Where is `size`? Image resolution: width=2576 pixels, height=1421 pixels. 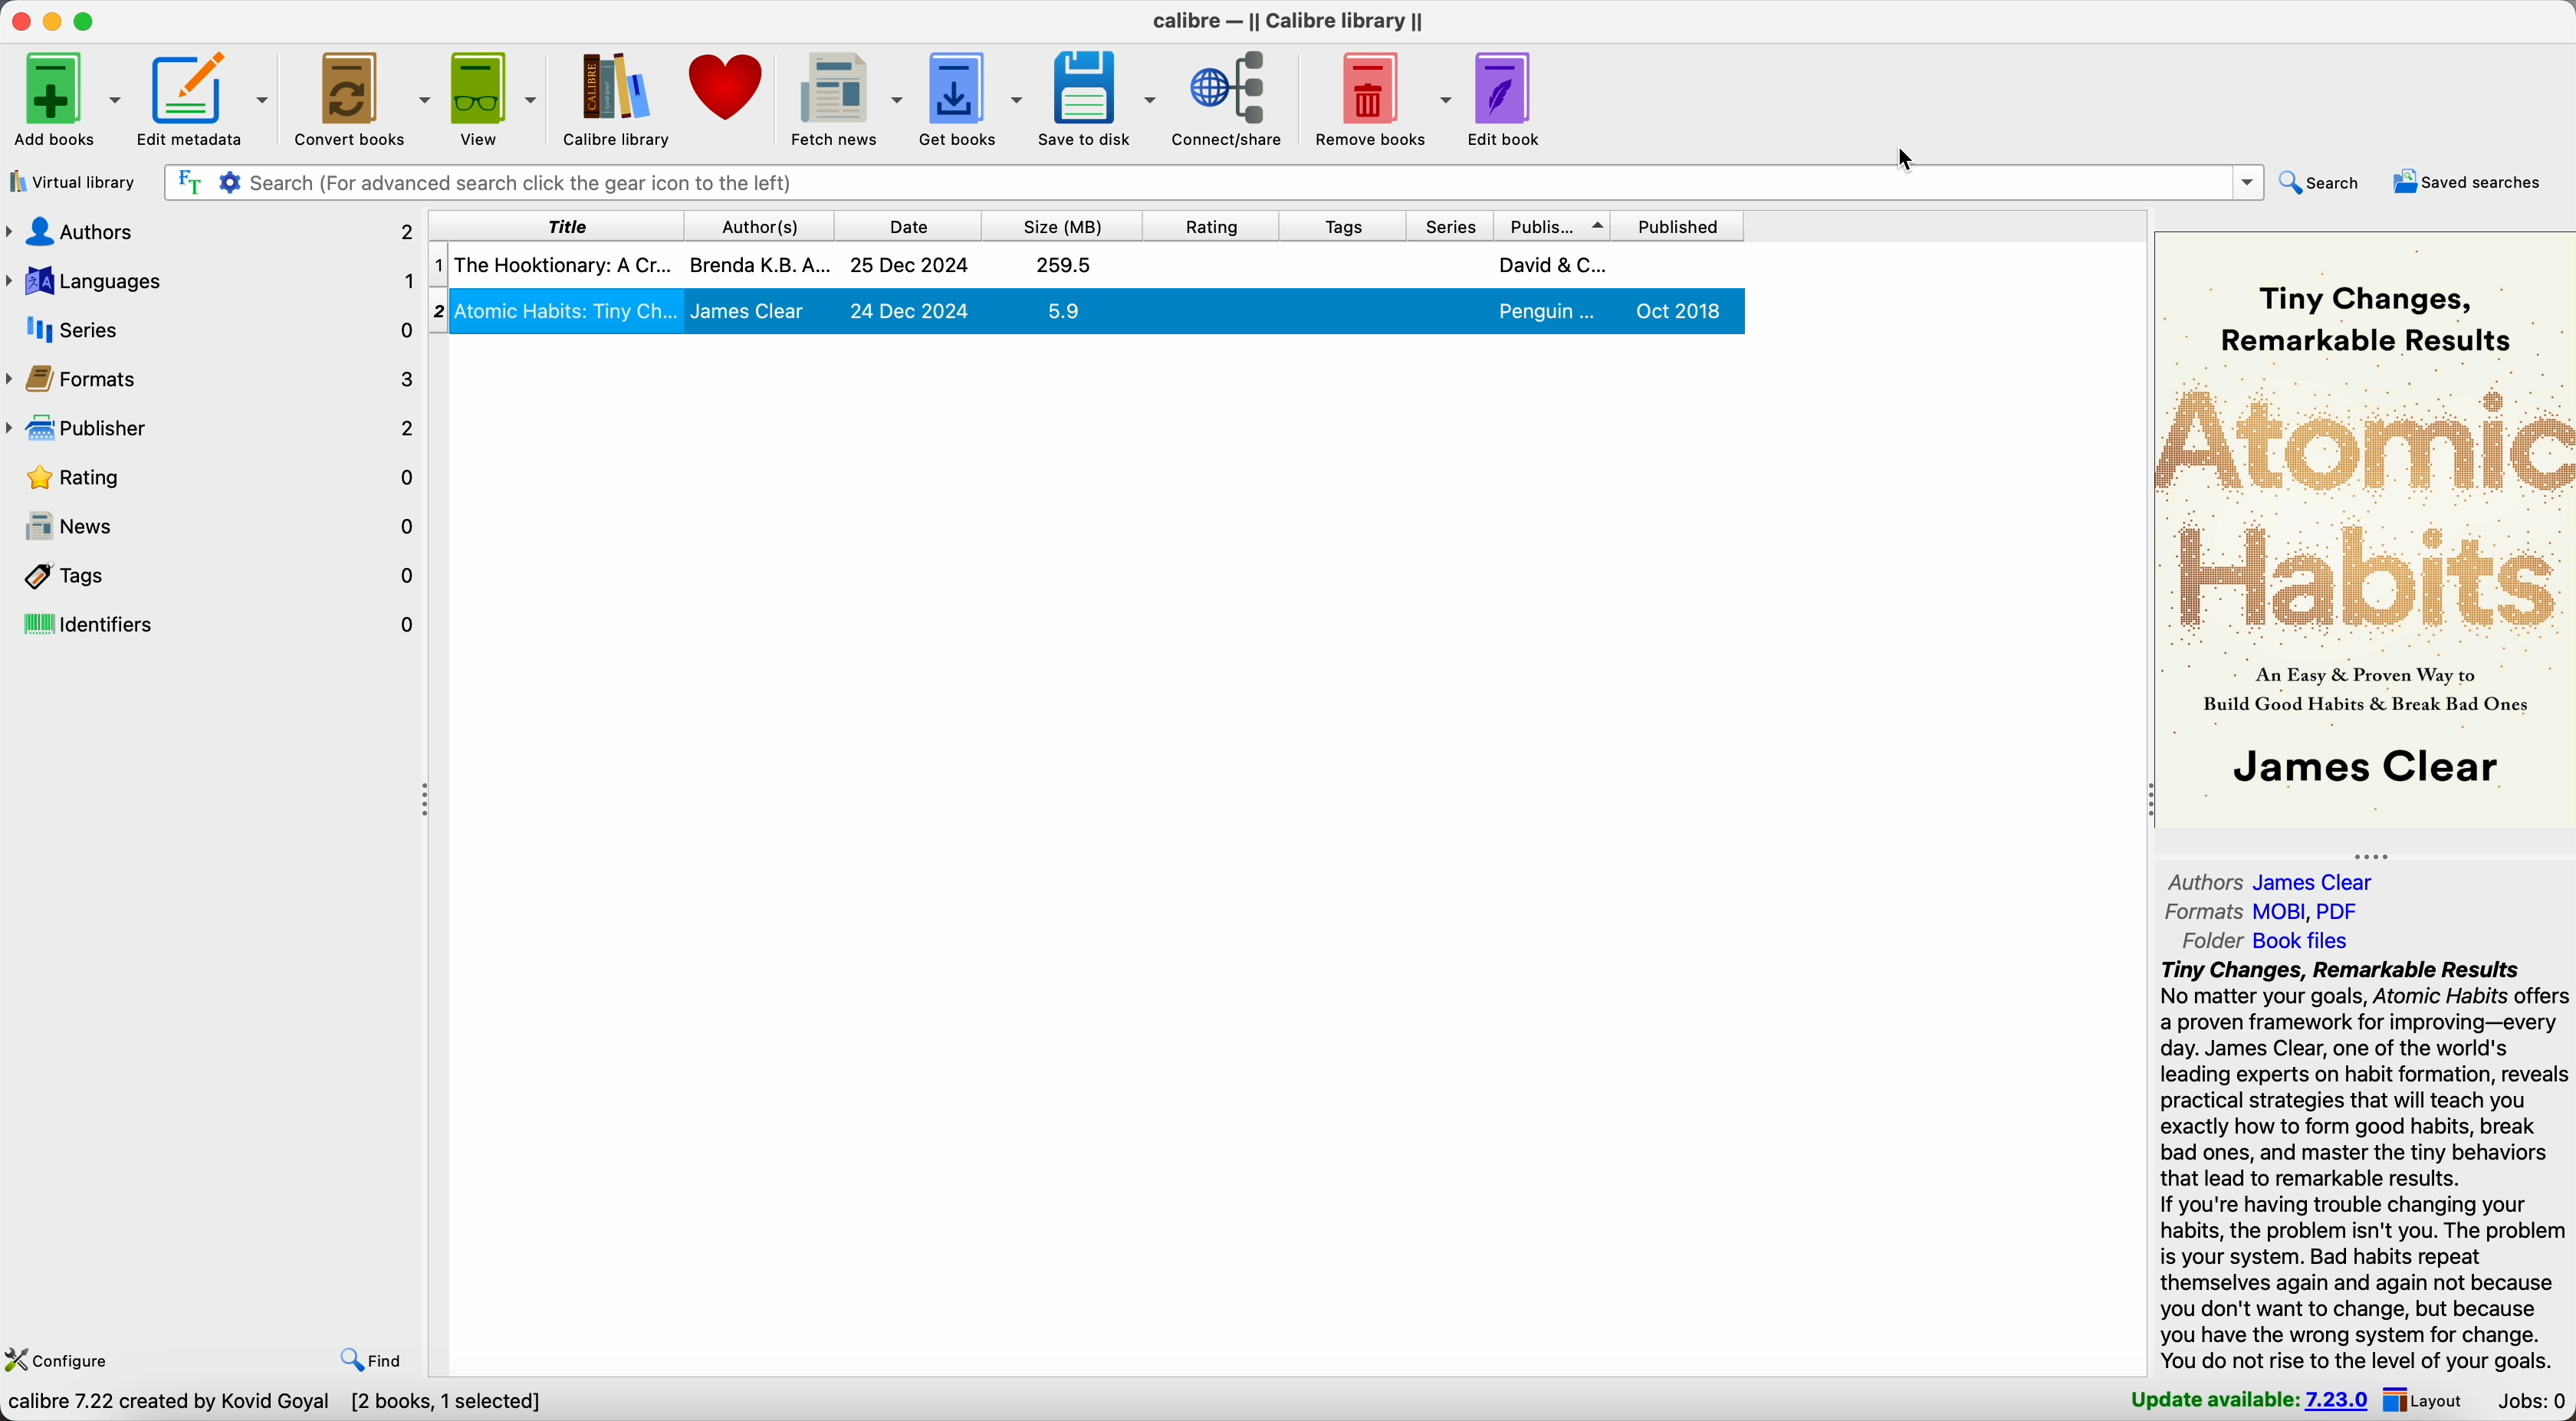
size is located at coordinates (1060, 223).